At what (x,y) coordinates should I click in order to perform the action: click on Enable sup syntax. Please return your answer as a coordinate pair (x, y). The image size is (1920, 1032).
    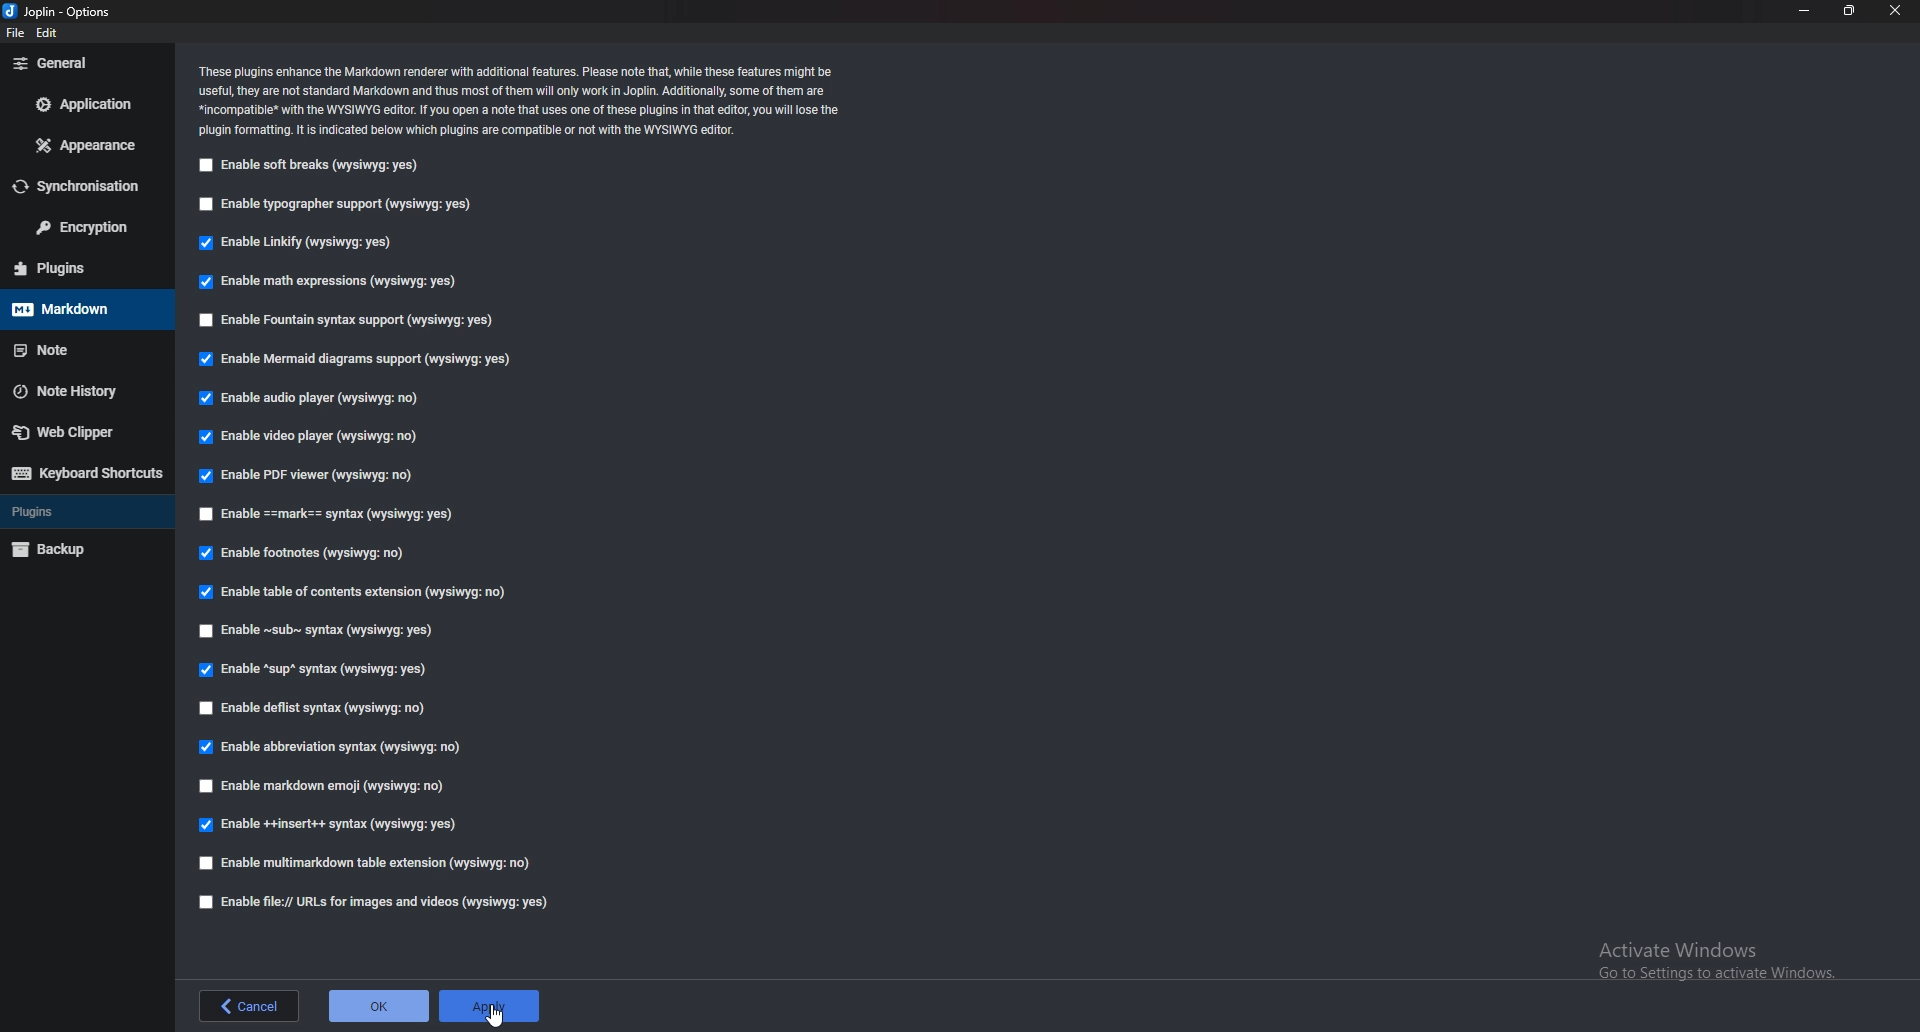
    Looking at the image, I should click on (314, 671).